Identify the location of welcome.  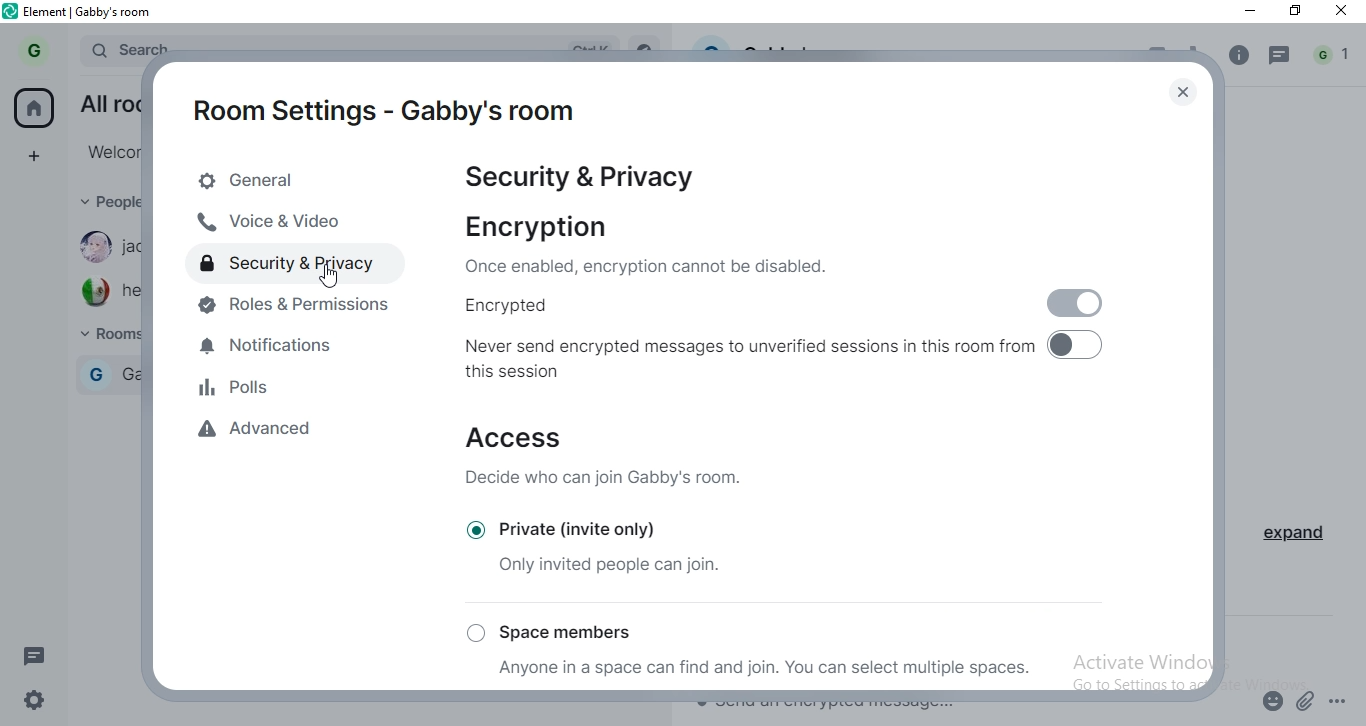
(111, 151).